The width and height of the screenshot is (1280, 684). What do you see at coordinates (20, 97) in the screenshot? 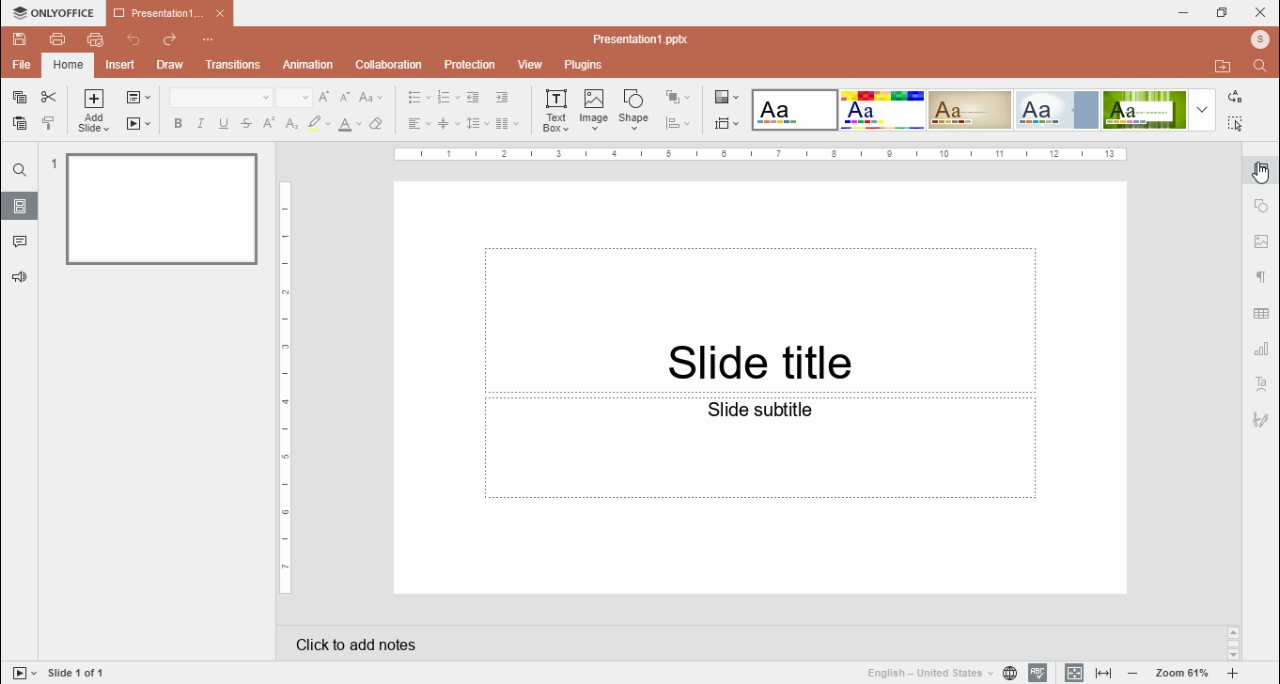
I see `copy` at bounding box center [20, 97].